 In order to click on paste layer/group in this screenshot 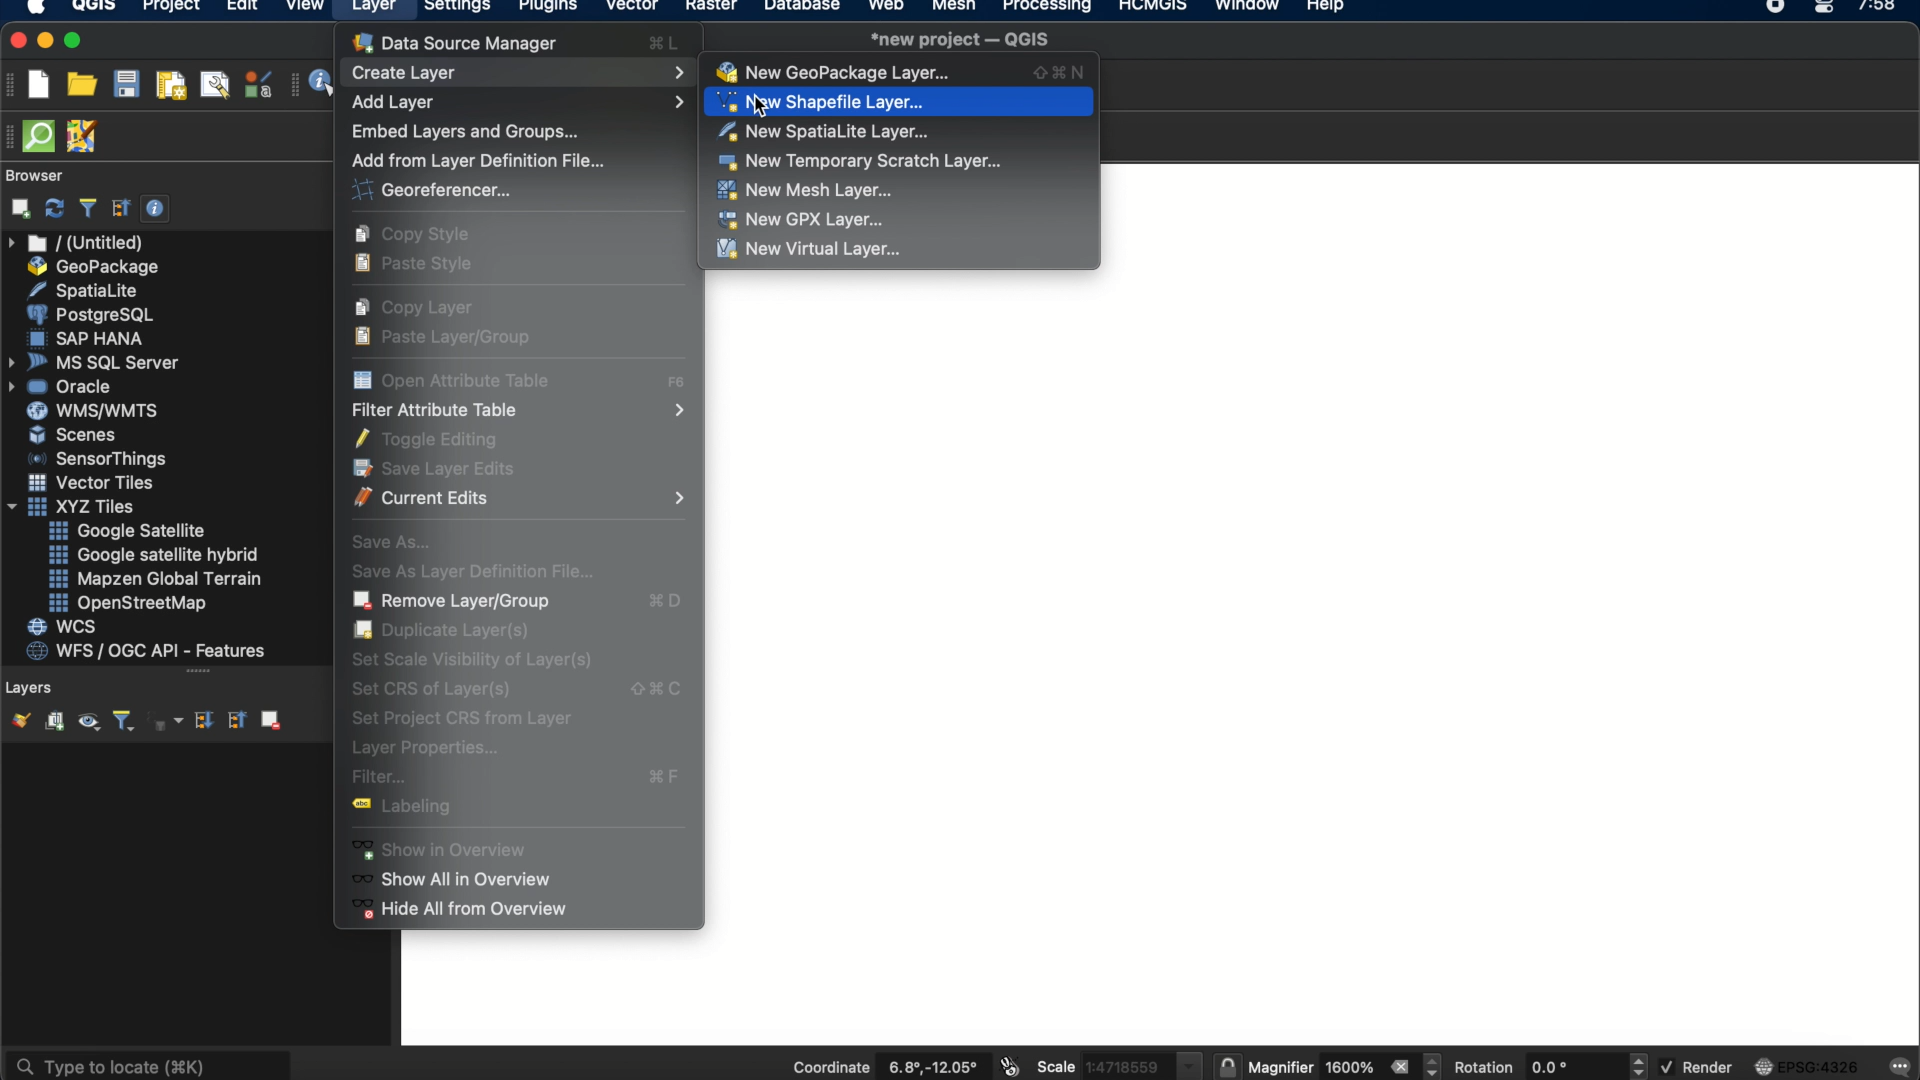, I will do `click(443, 338)`.